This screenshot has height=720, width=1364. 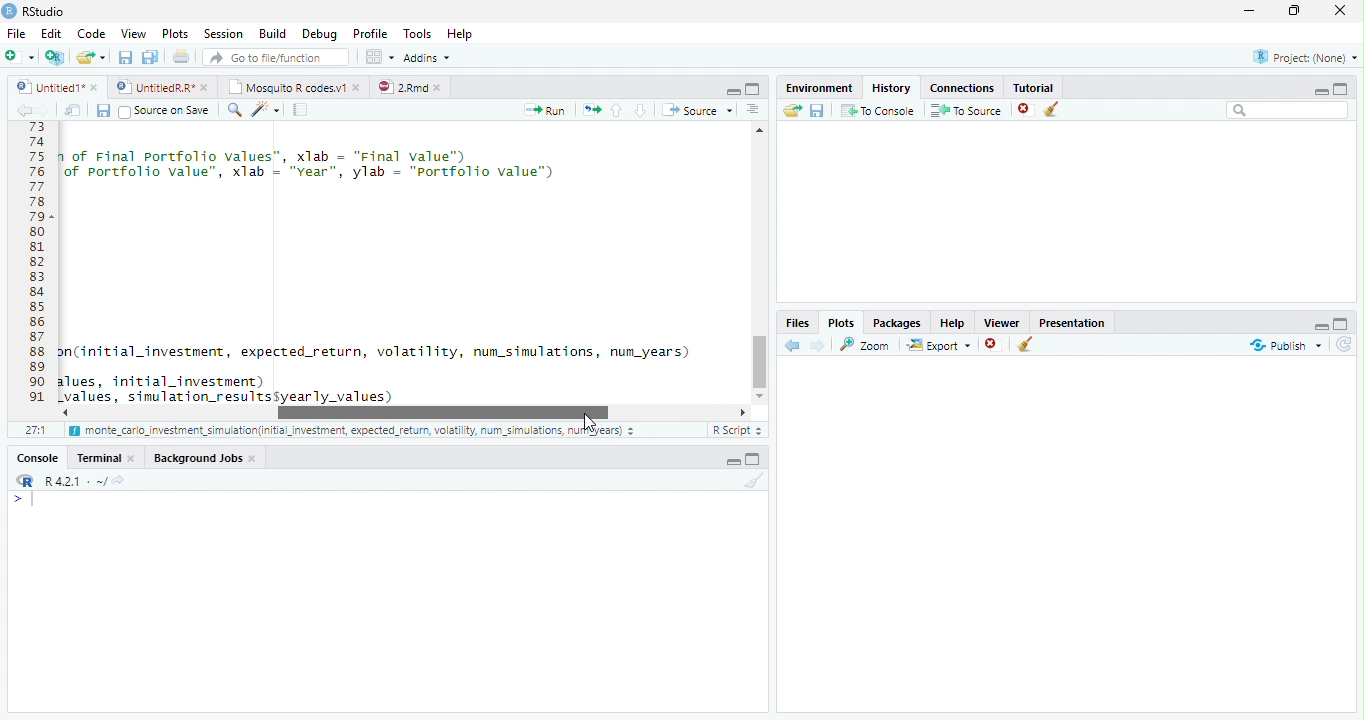 What do you see at coordinates (292, 86) in the screenshot?
I see `Mosquito R codes.v1` at bounding box center [292, 86].